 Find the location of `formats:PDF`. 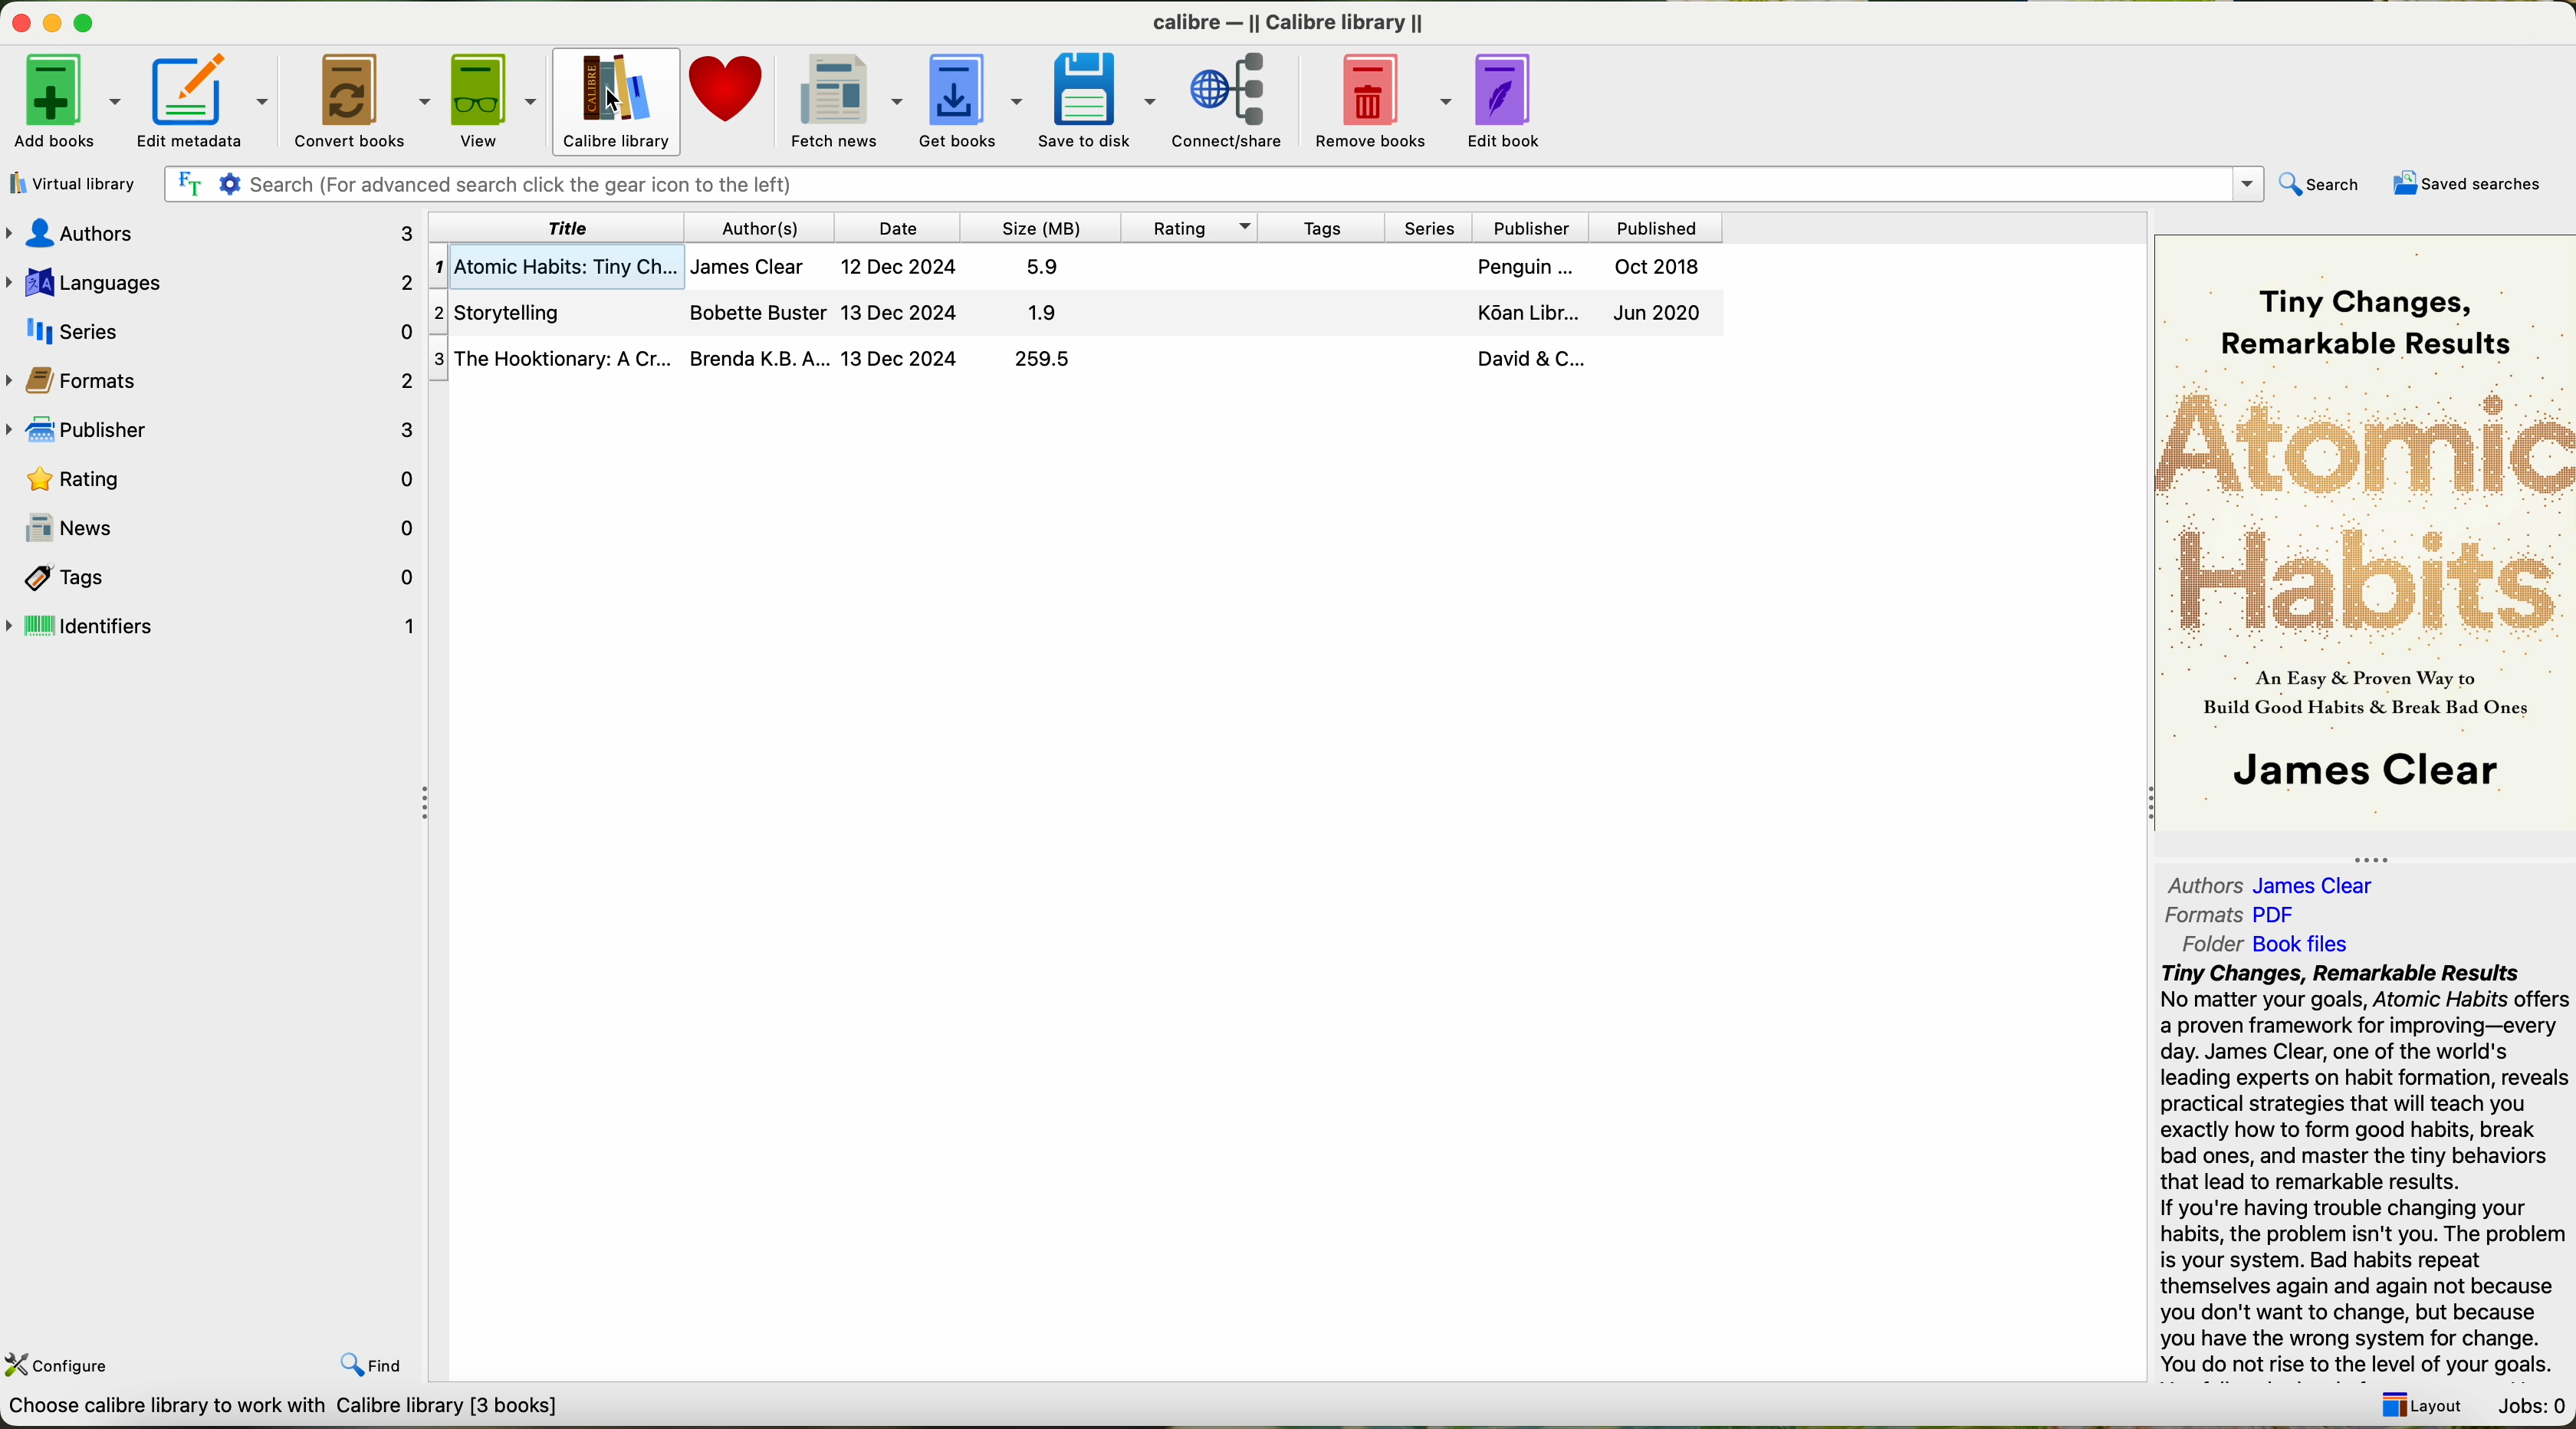

formats:PDF is located at coordinates (2238, 915).